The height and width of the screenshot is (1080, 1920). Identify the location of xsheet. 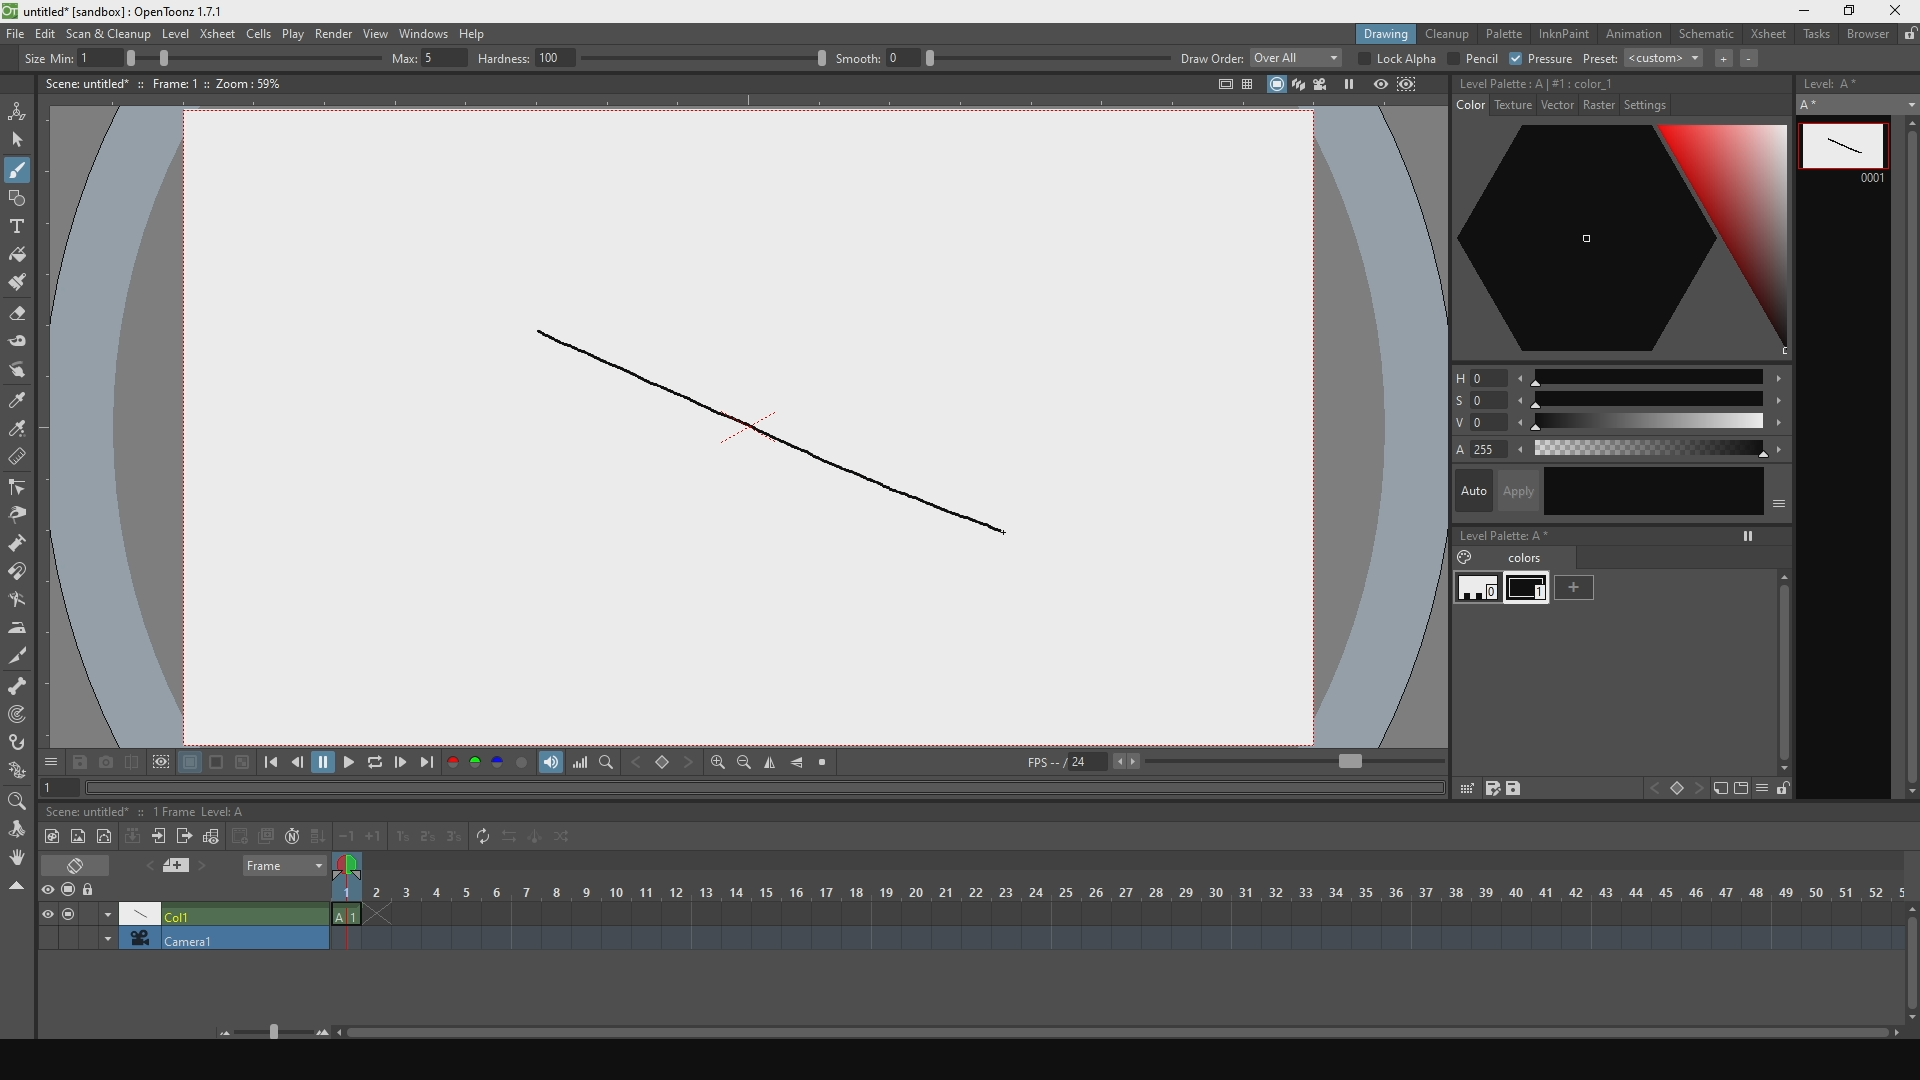
(1770, 35).